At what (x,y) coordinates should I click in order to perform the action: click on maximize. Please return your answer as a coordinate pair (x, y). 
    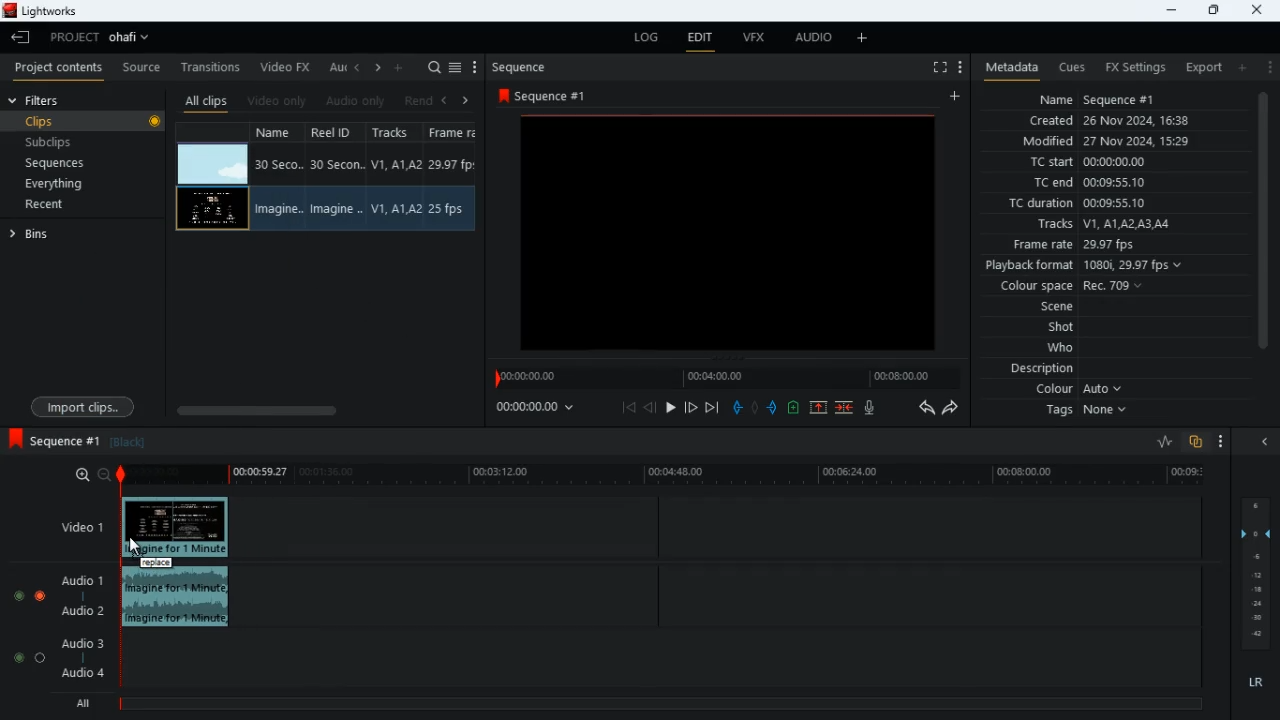
    Looking at the image, I should click on (1213, 10).